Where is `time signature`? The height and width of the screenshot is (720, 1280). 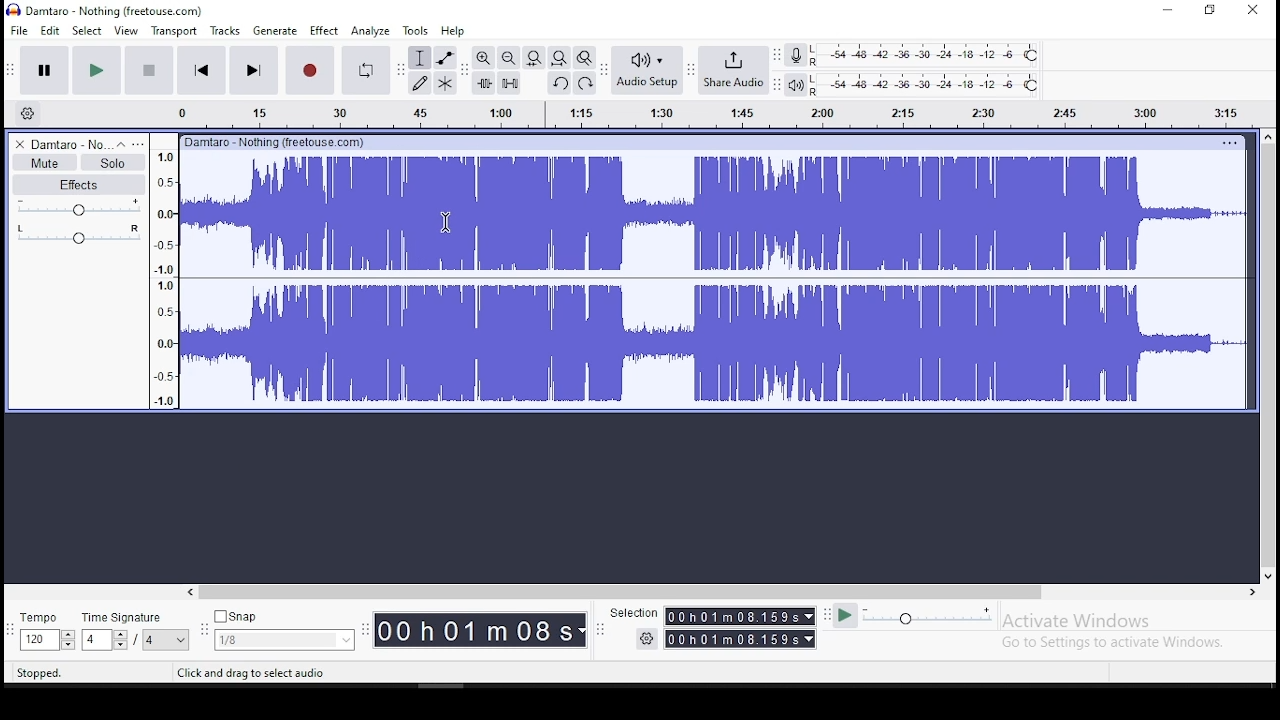
time signature is located at coordinates (133, 615).